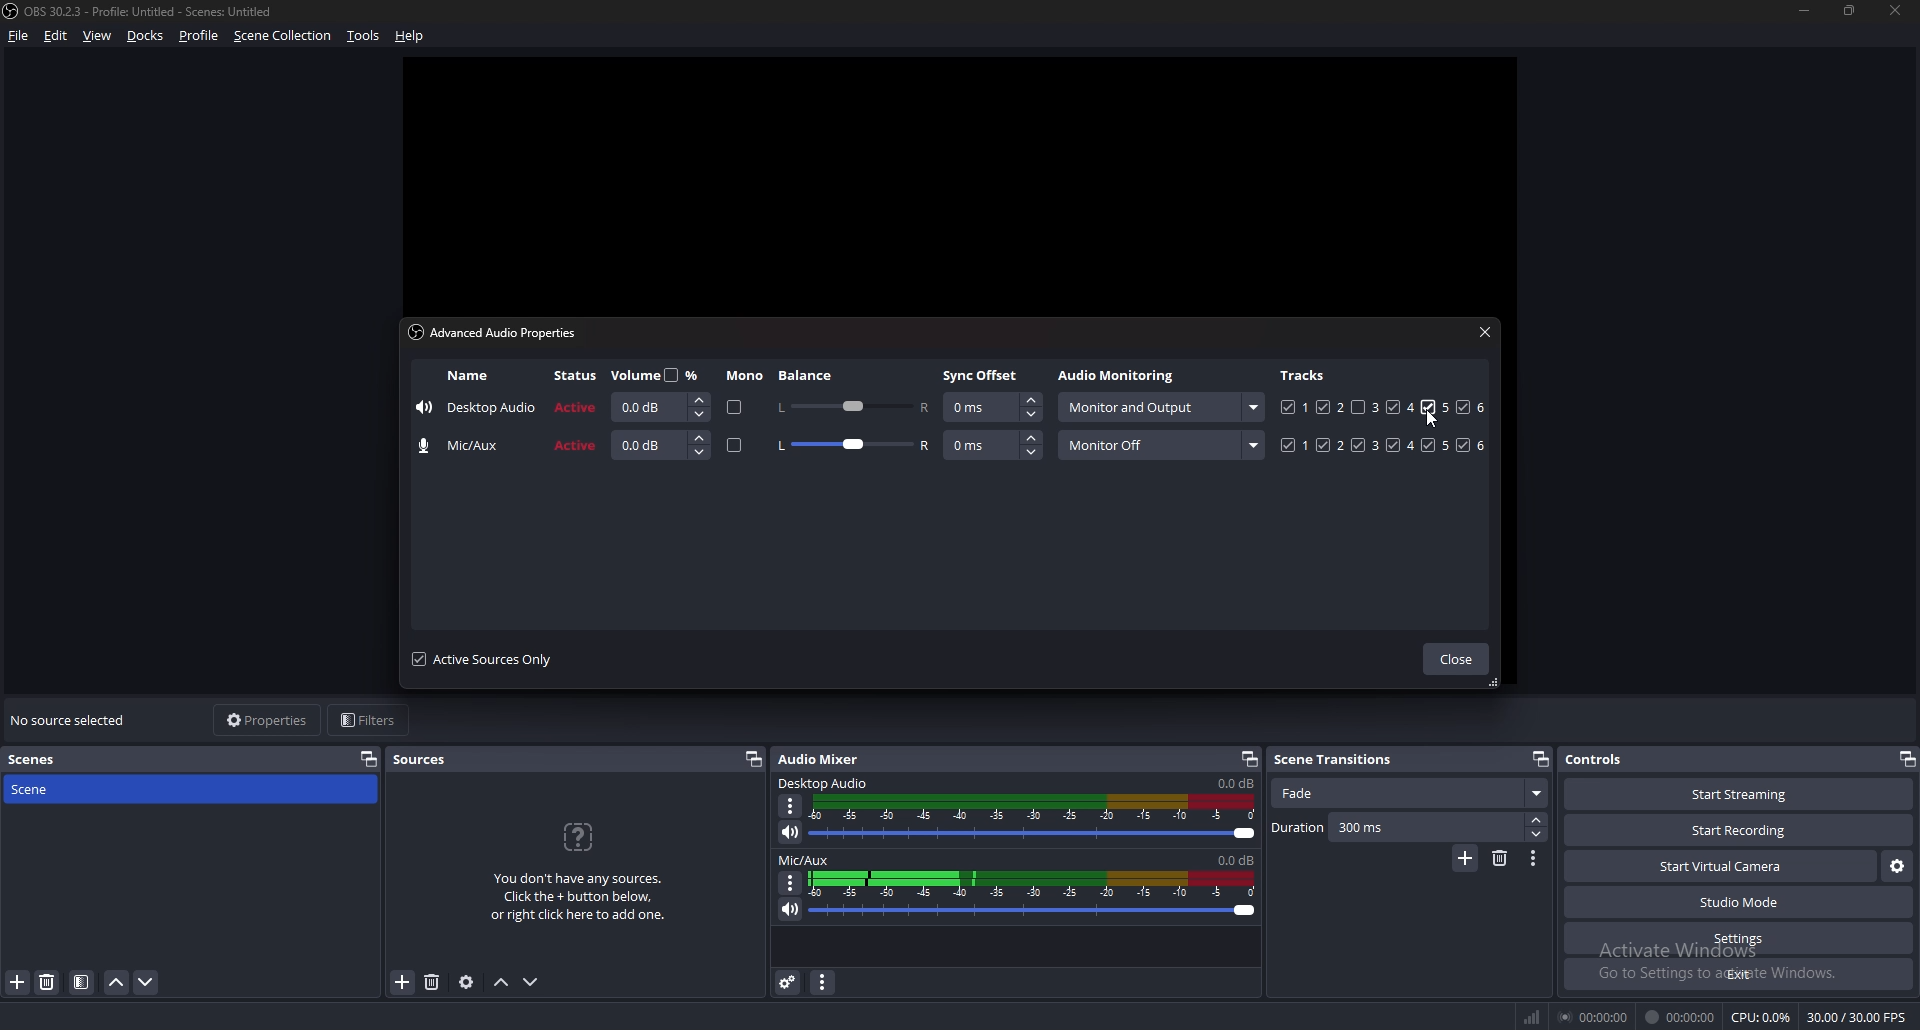 This screenshot has width=1920, height=1030. What do you see at coordinates (852, 405) in the screenshot?
I see `balance adjust` at bounding box center [852, 405].